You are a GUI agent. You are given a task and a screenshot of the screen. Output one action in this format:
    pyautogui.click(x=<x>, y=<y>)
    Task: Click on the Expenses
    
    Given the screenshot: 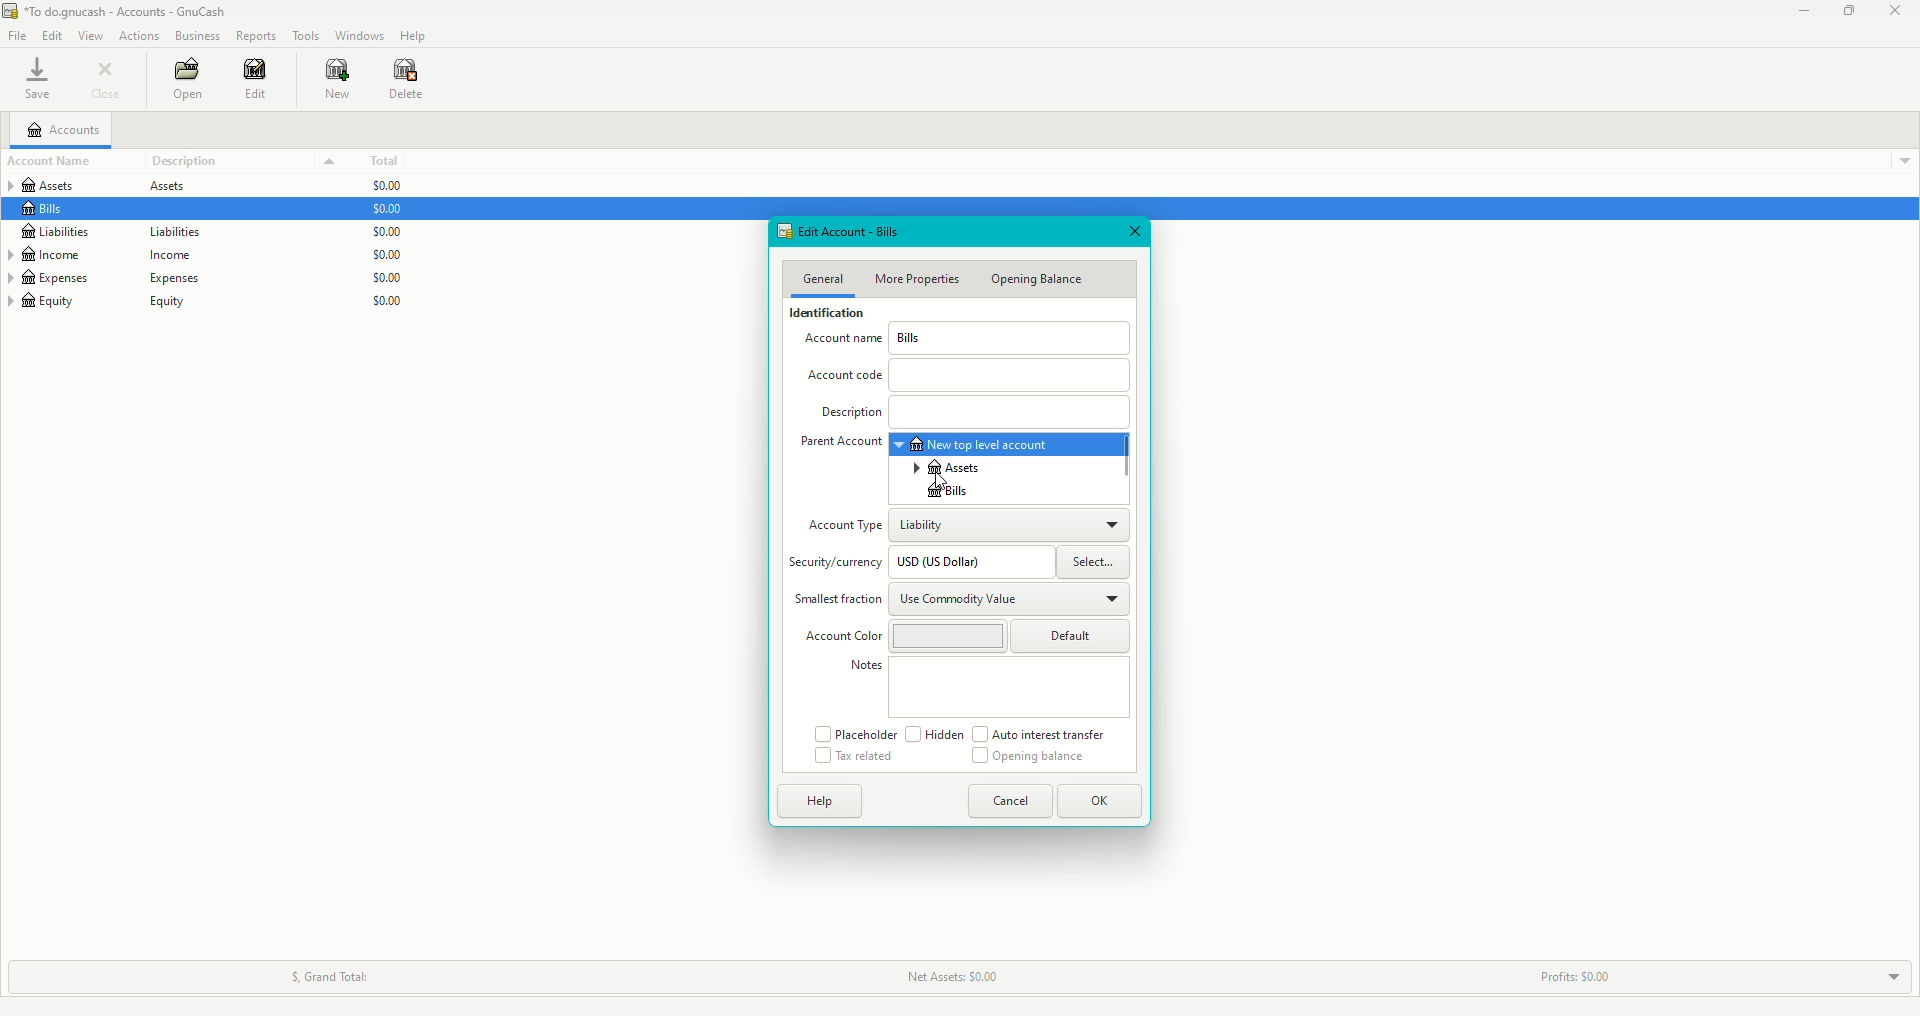 What is the action you would take?
    pyautogui.click(x=104, y=278)
    